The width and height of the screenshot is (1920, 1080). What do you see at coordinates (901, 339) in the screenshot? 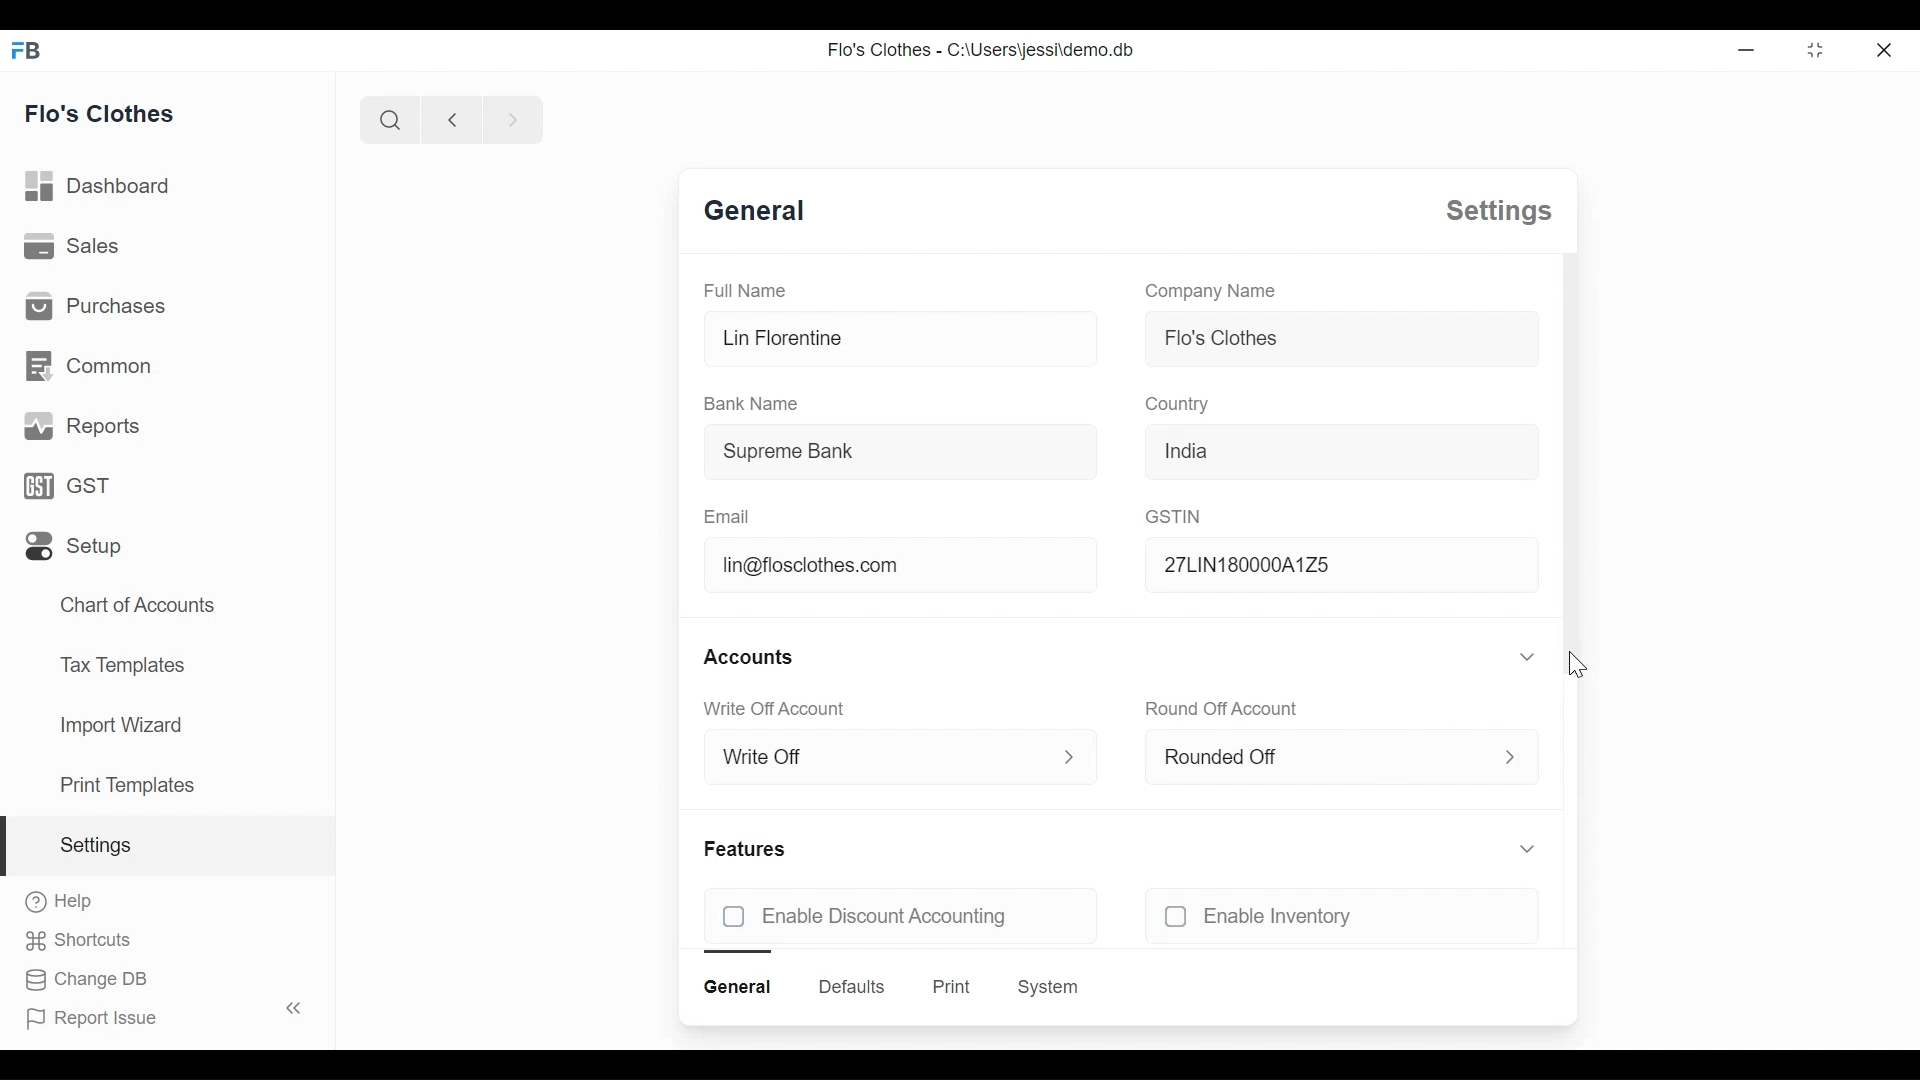
I see `Lin Florentine` at bounding box center [901, 339].